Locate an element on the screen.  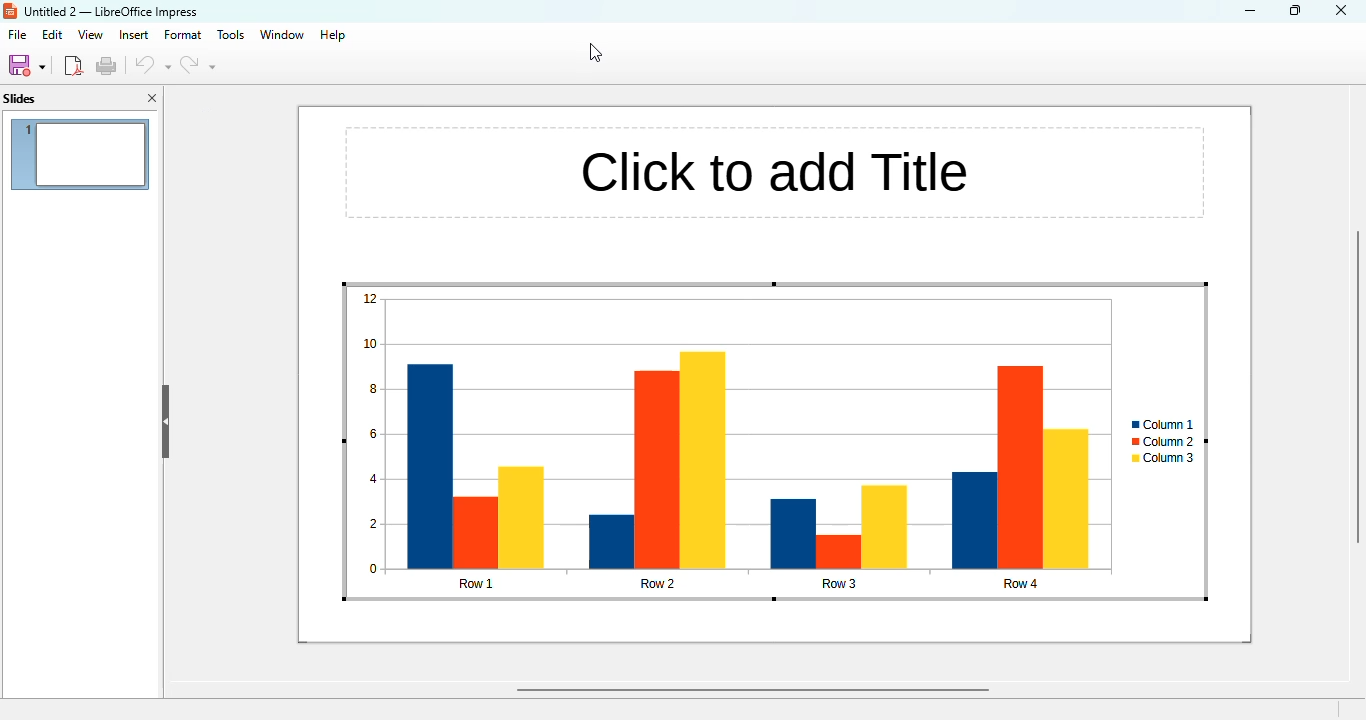
chart inserted on a slide is located at coordinates (775, 442).